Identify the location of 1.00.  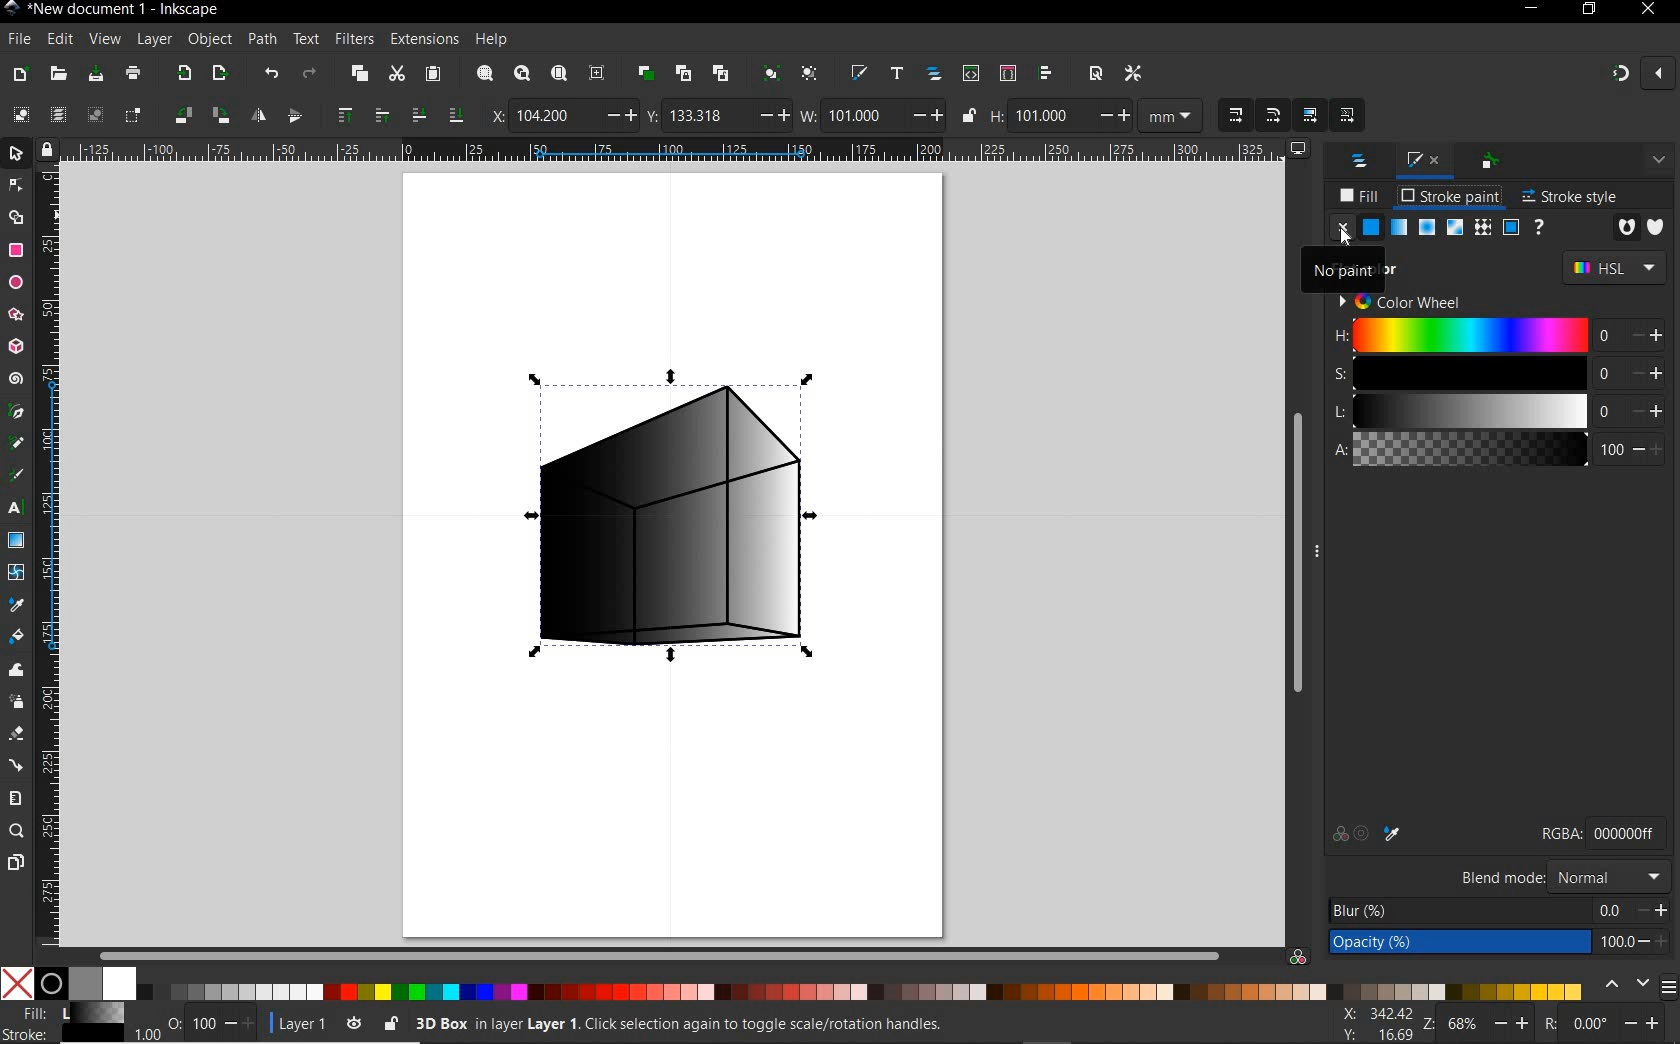
(146, 1036).